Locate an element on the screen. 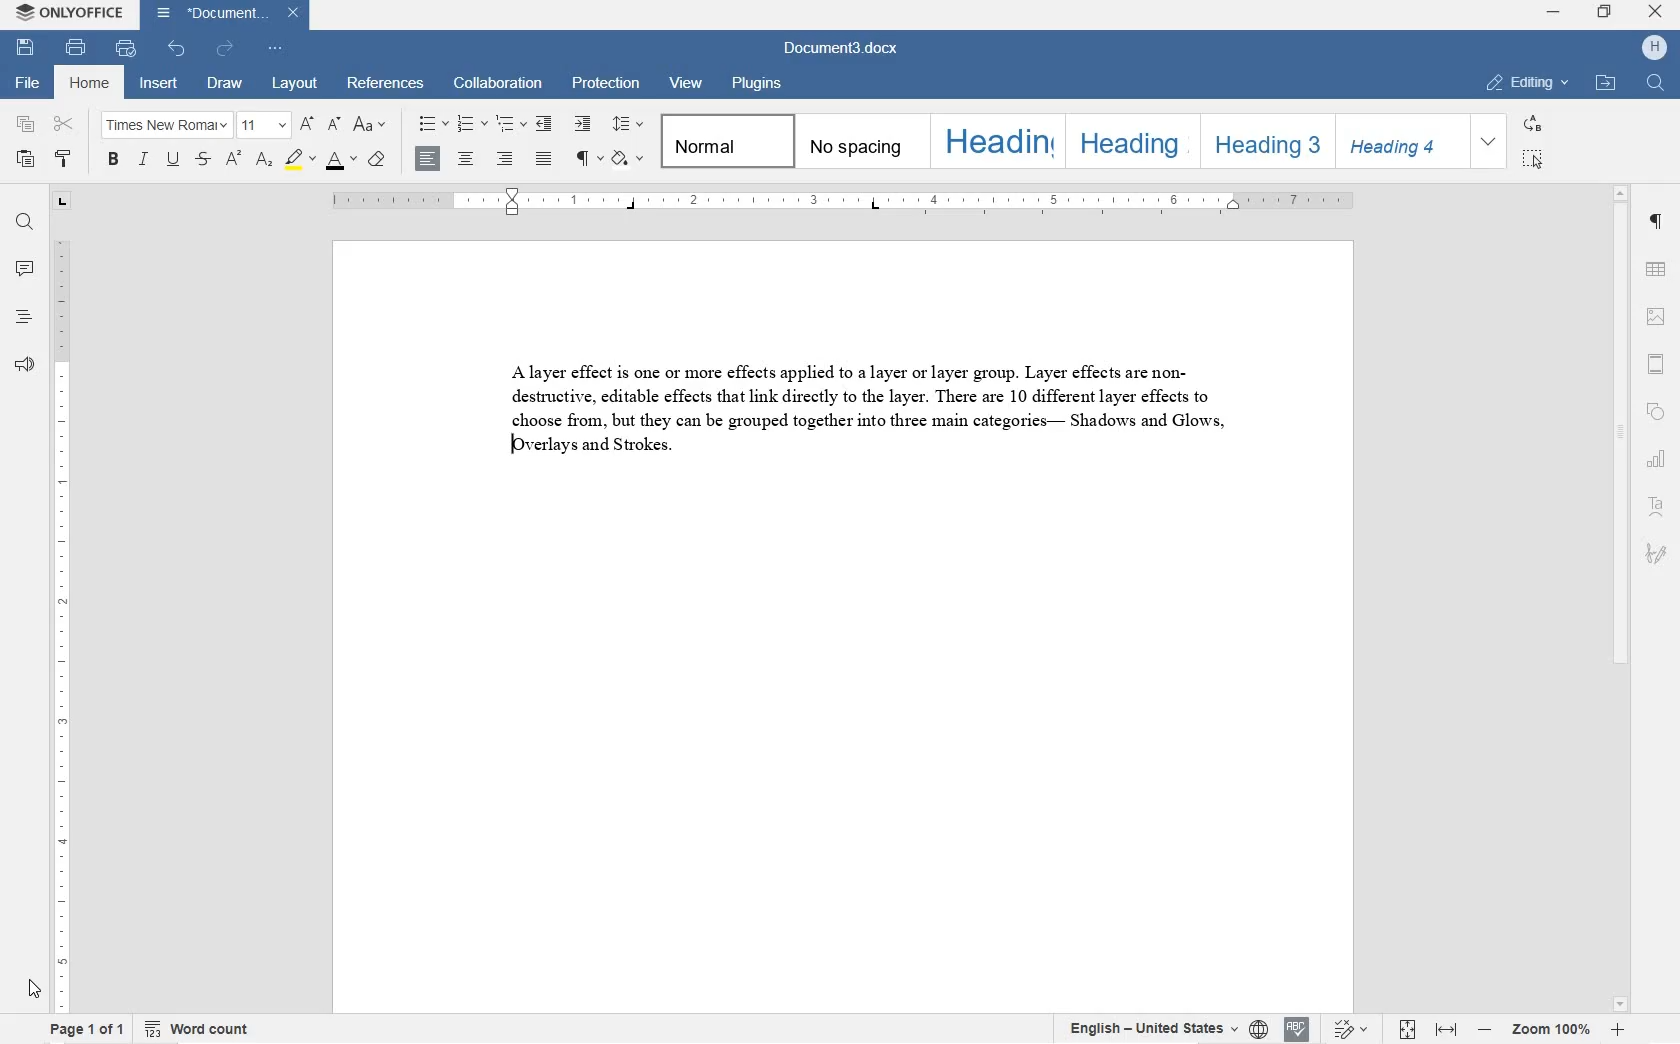  ONLYOFFICE is located at coordinates (68, 13).